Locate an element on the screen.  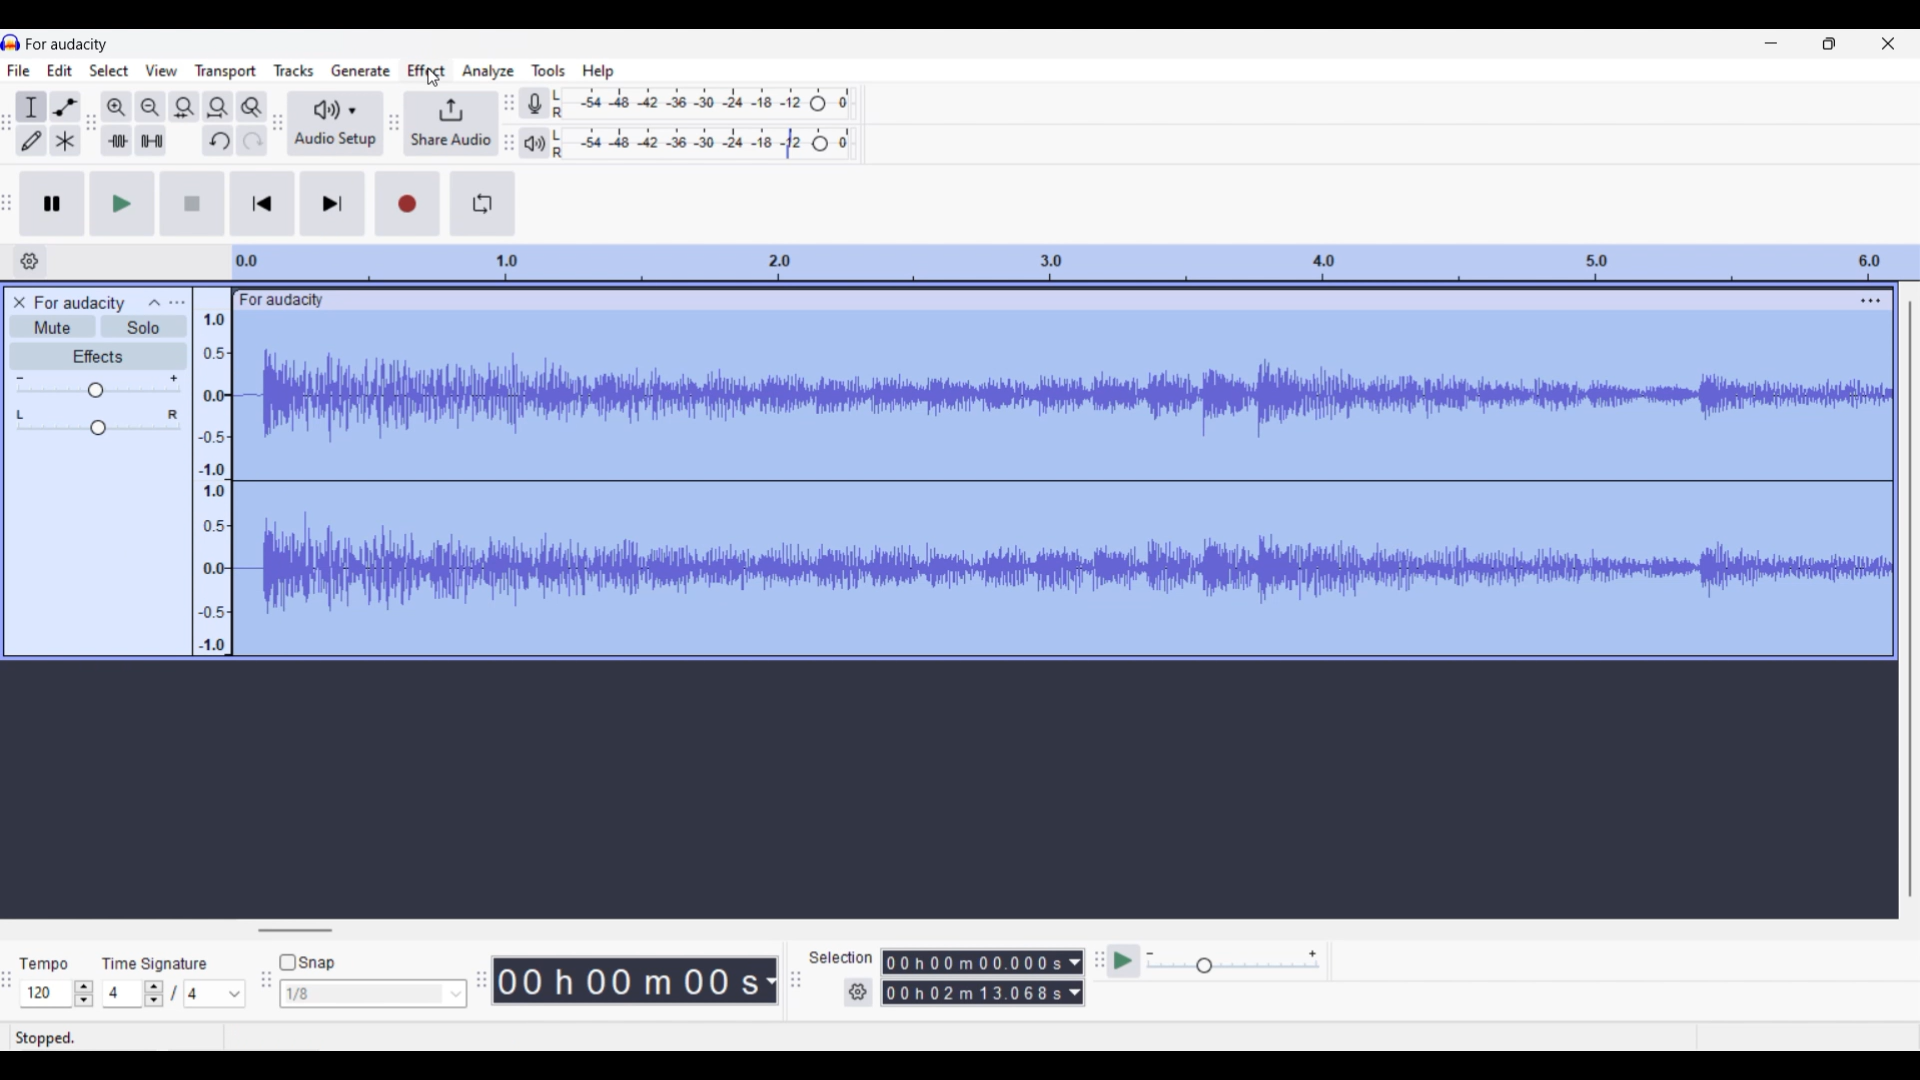
Close interface is located at coordinates (1889, 44).